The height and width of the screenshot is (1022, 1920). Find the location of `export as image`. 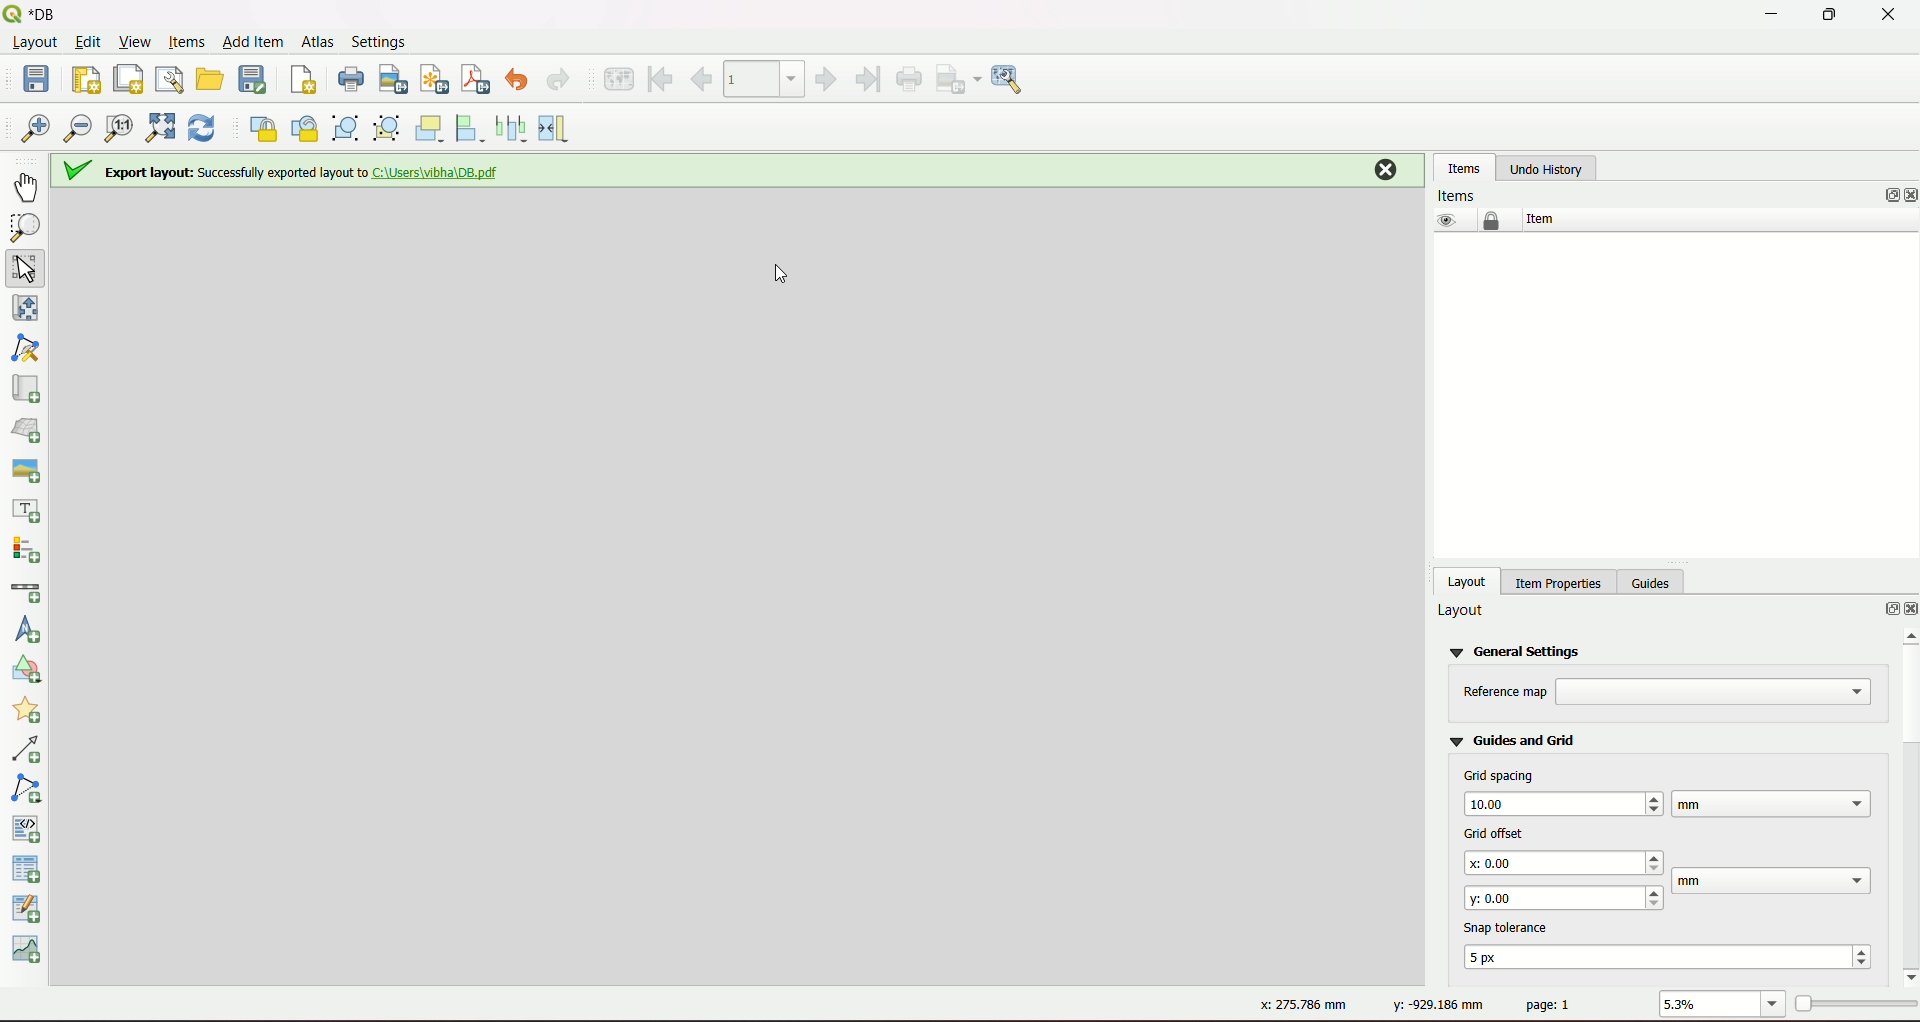

export as image is located at coordinates (393, 81).